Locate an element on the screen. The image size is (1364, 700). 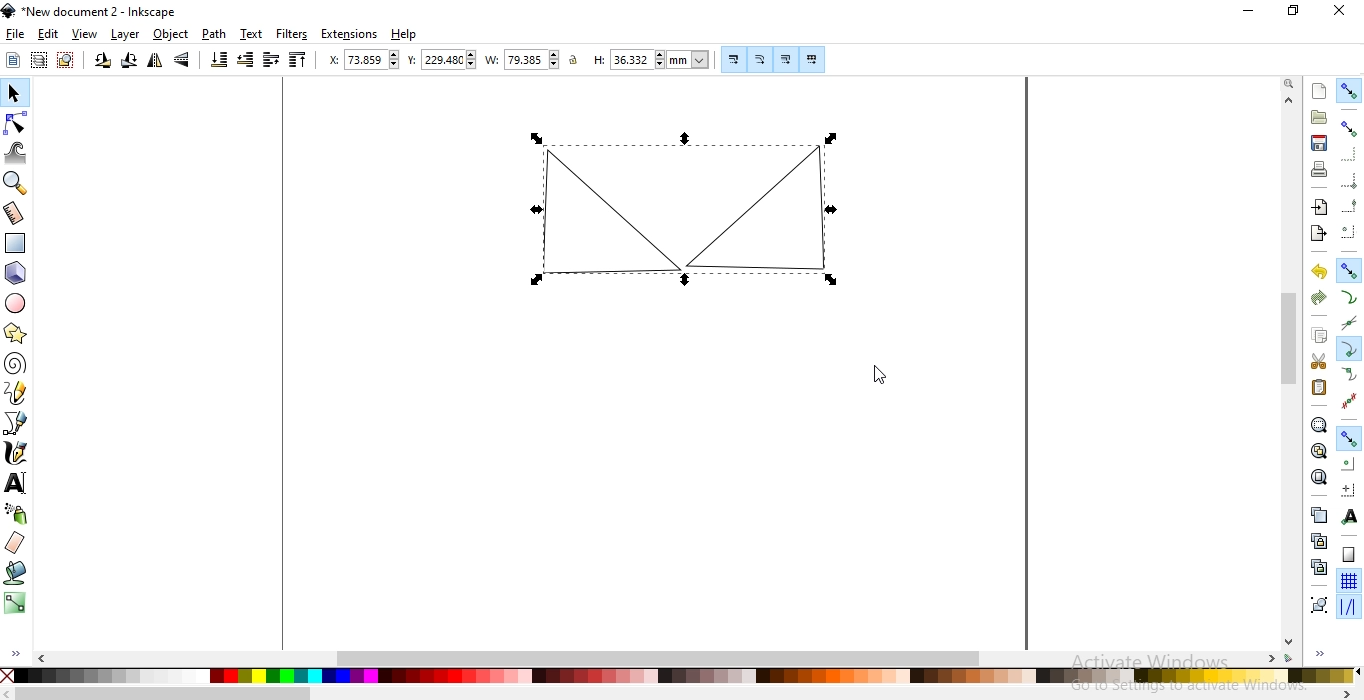
zoom to fit selection is located at coordinates (1318, 424).